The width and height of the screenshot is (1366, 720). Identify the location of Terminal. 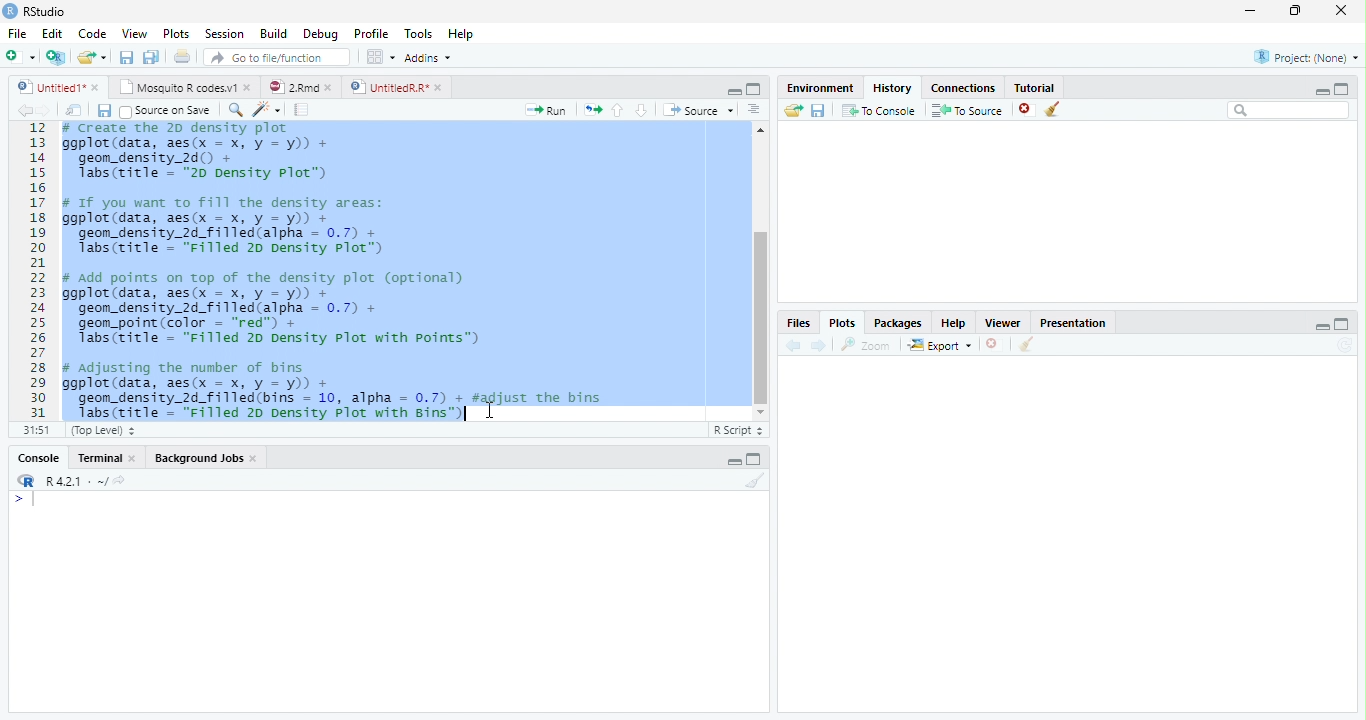
(99, 458).